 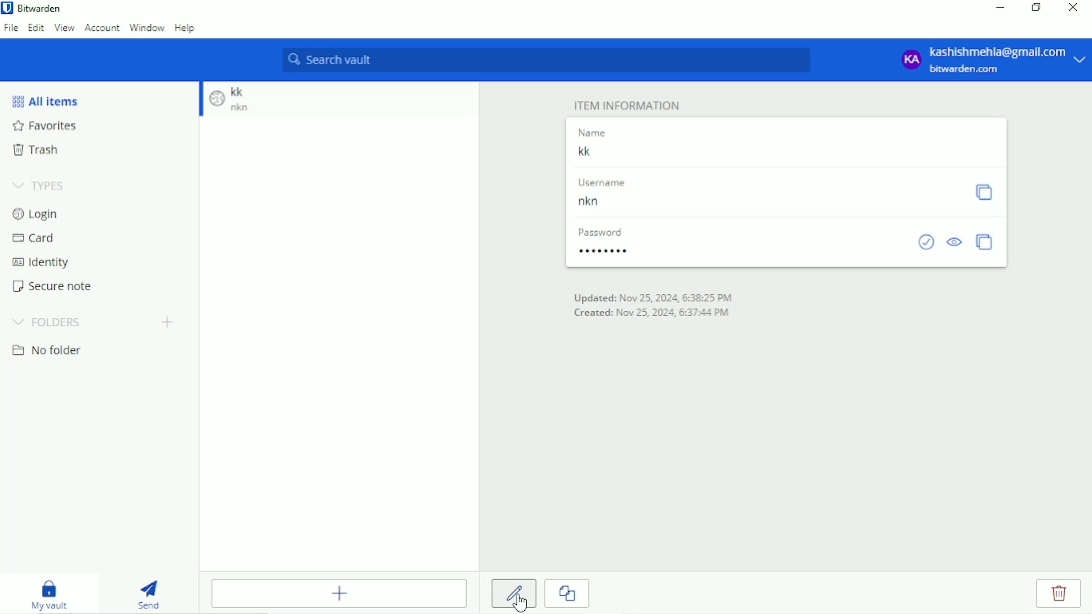 What do you see at coordinates (926, 242) in the screenshot?
I see `Check if password has been exposed` at bounding box center [926, 242].